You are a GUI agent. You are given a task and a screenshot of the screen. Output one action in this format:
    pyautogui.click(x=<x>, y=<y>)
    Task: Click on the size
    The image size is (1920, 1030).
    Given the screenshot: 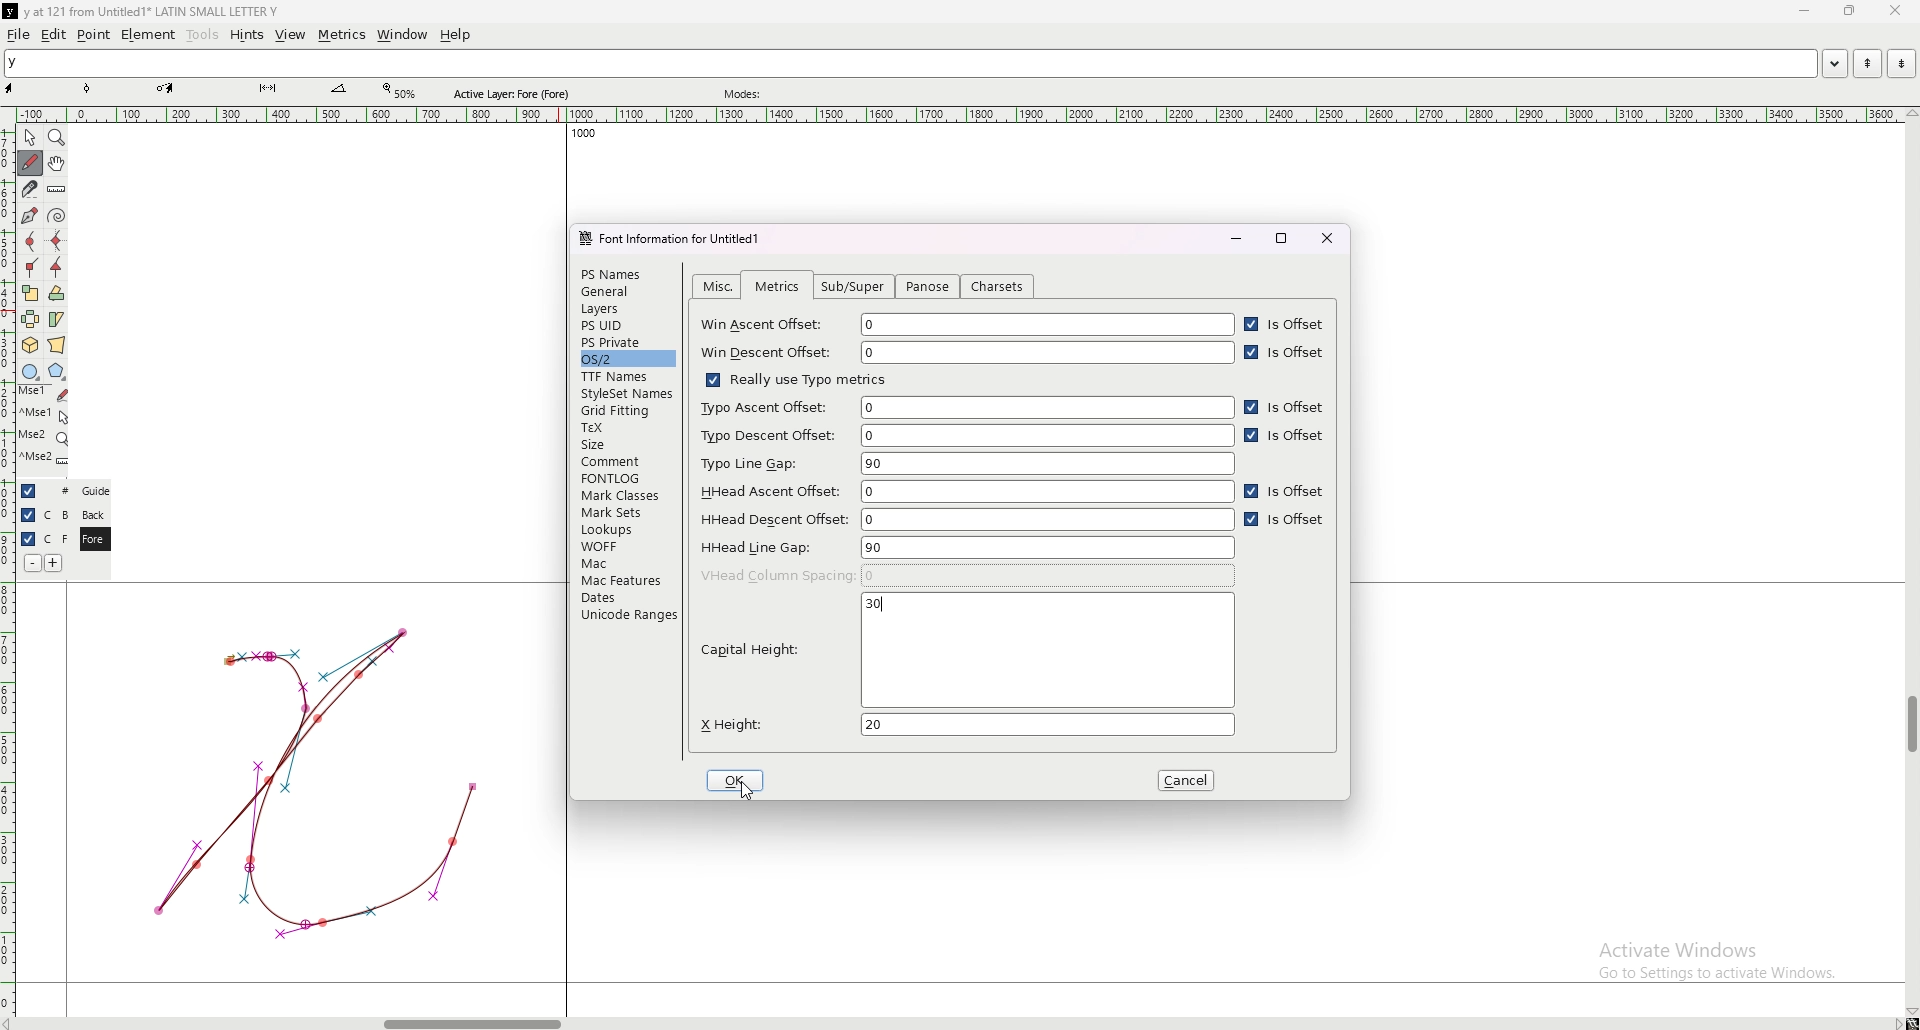 What is the action you would take?
    pyautogui.click(x=627, y=444)
    